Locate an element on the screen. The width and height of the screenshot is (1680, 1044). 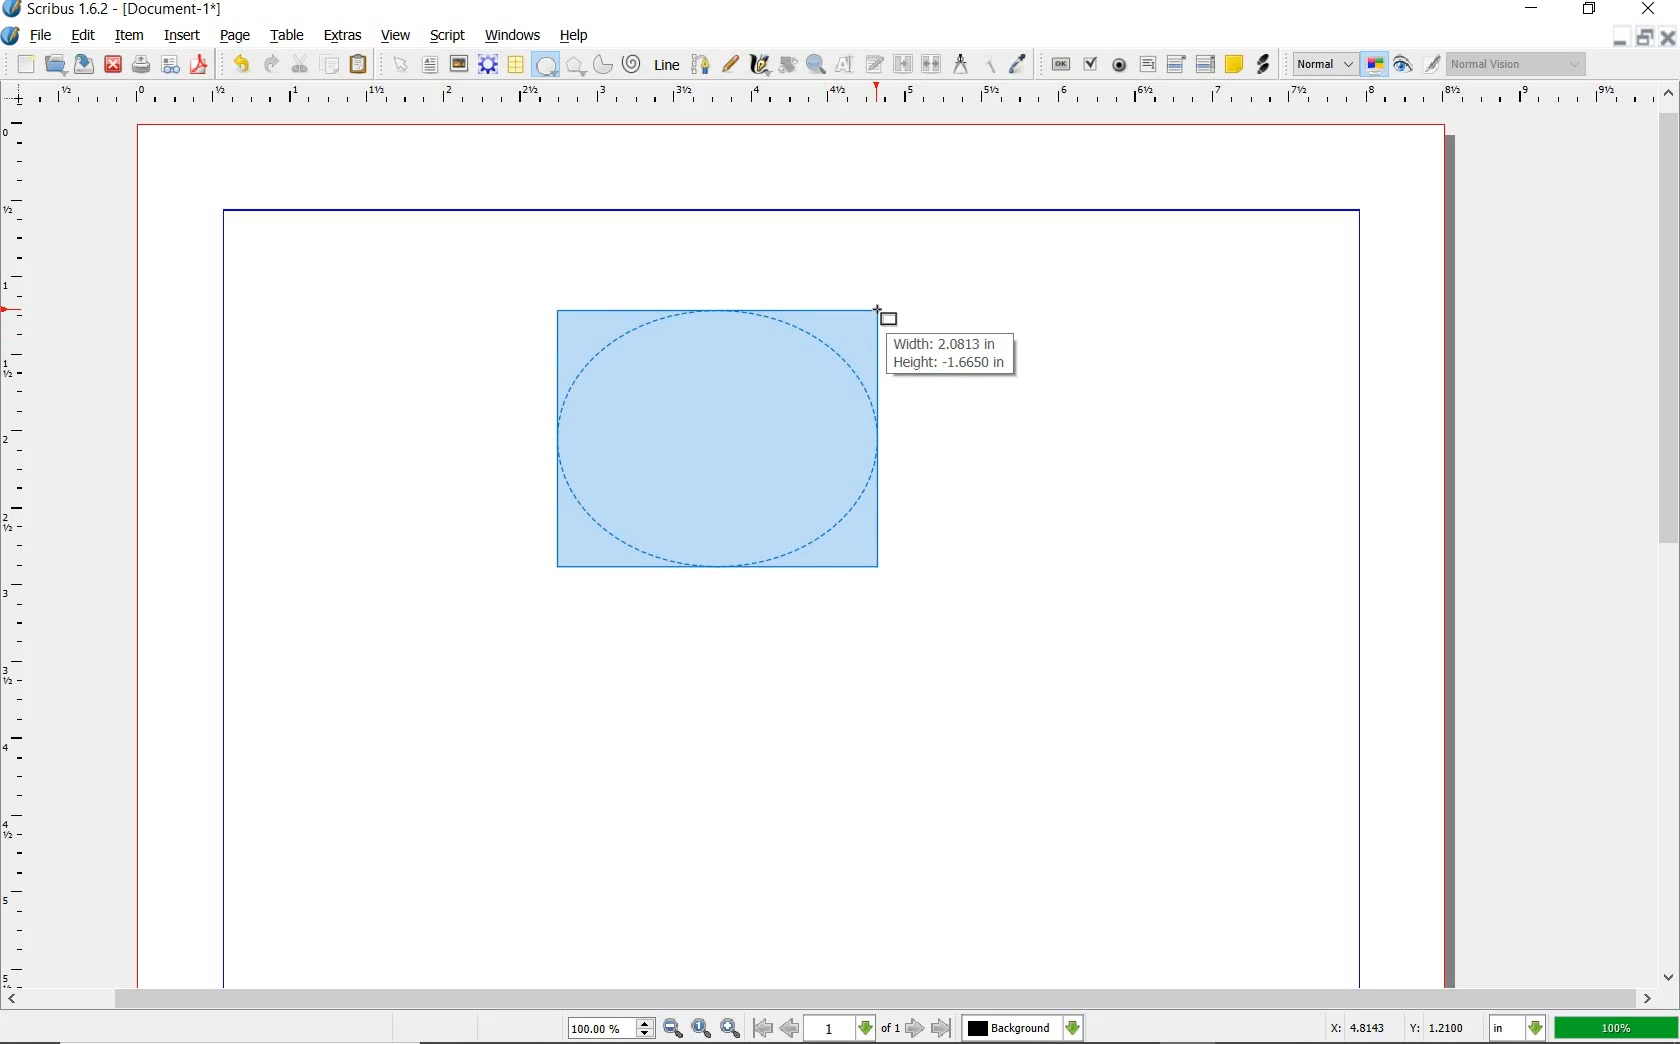
SYSTEM NAME is located at coordinates (114, 9).